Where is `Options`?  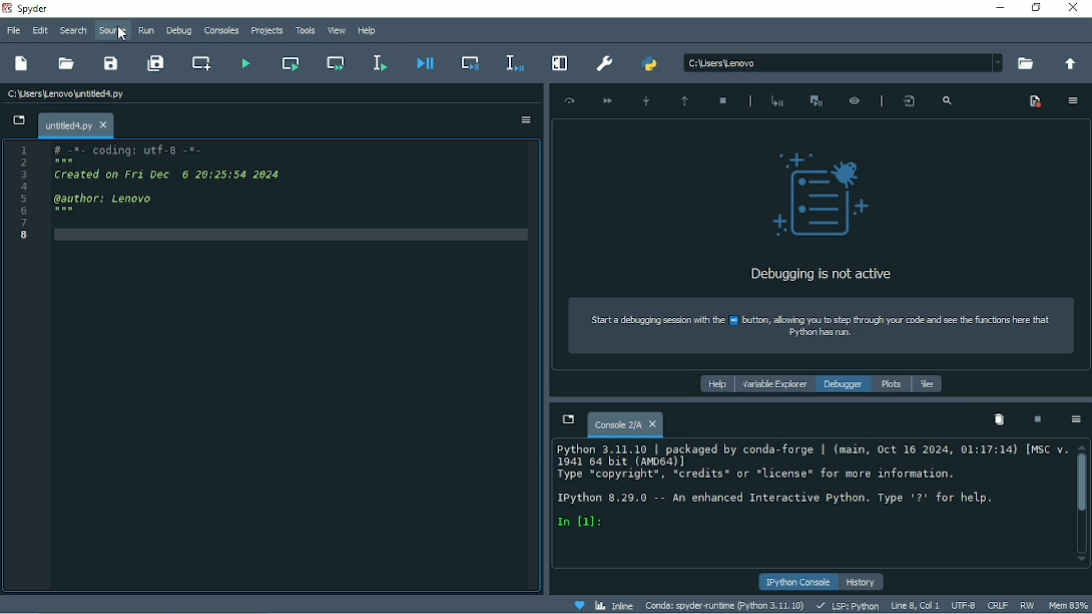 Options is located at coordinates (524, 120).